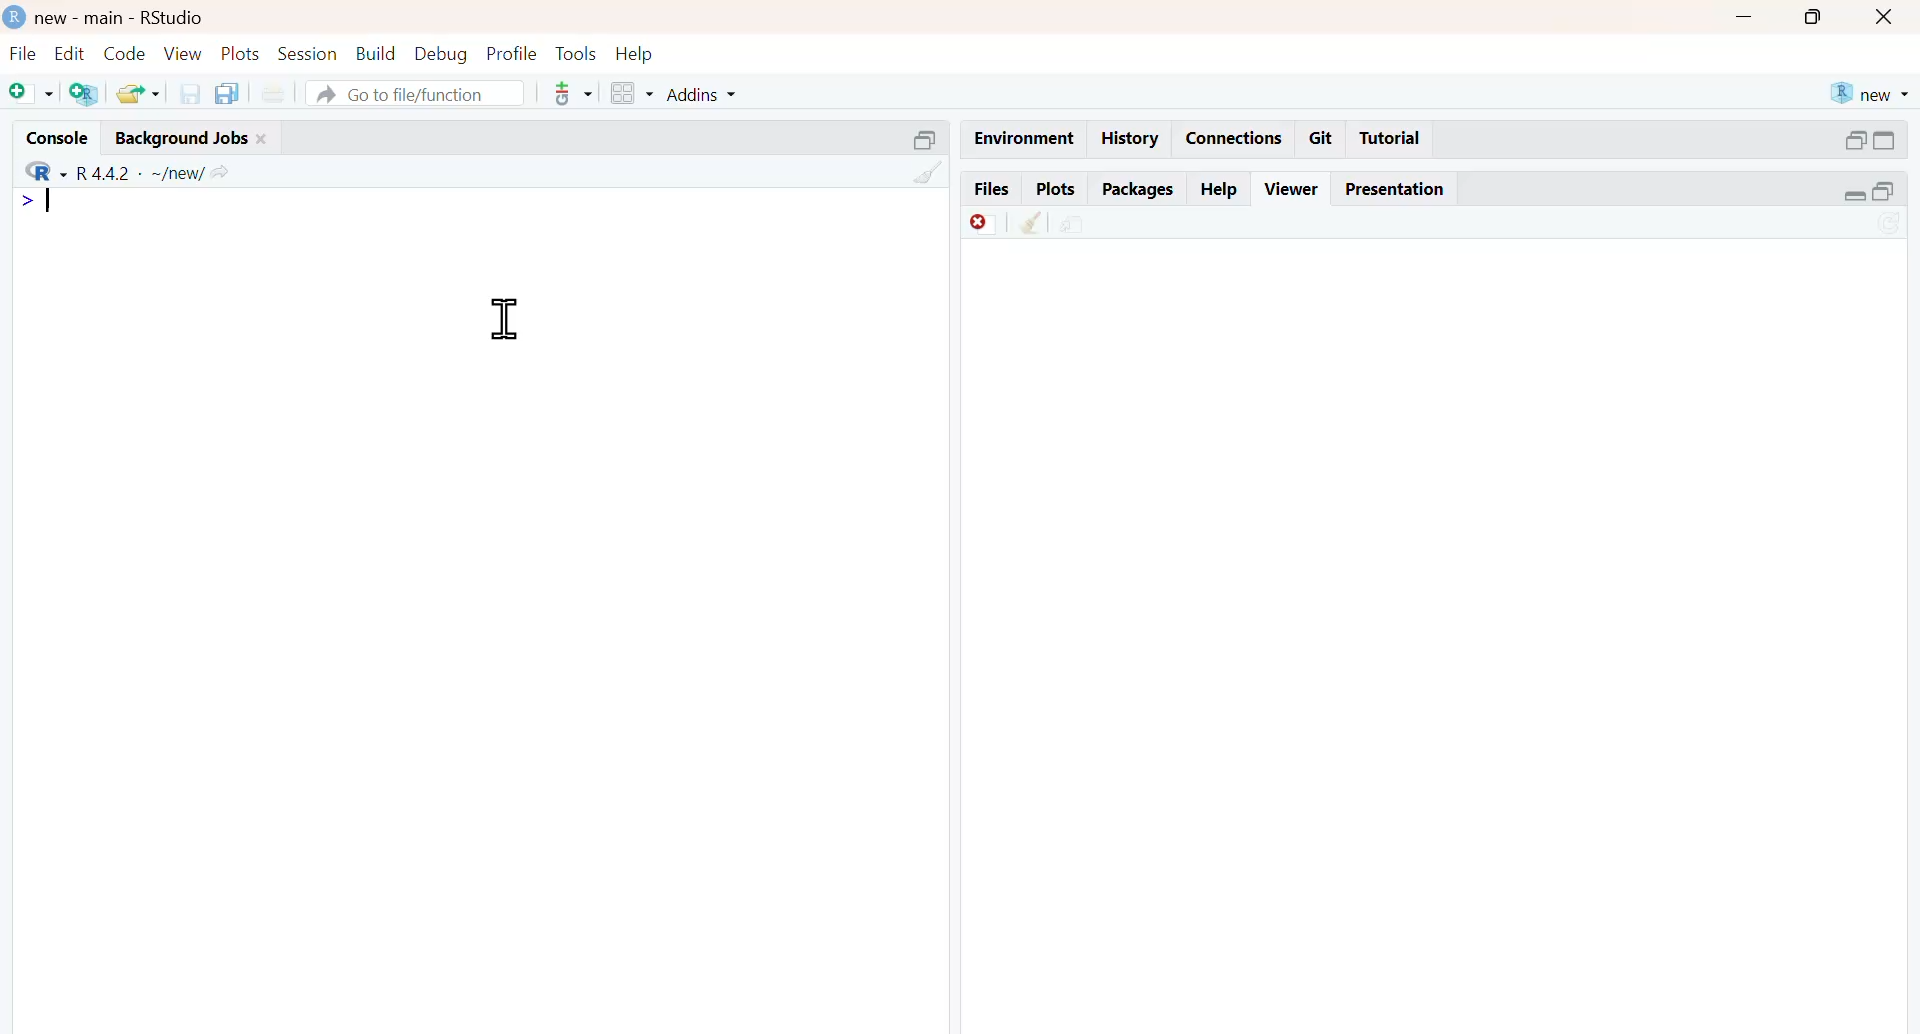 Image resolution: width=1920 pixels, height=1034 pixels. What do you see at coordinates (1856, 196) in the screenshot?
I see `Collapse /expand` at bounding box center [1856, 196].